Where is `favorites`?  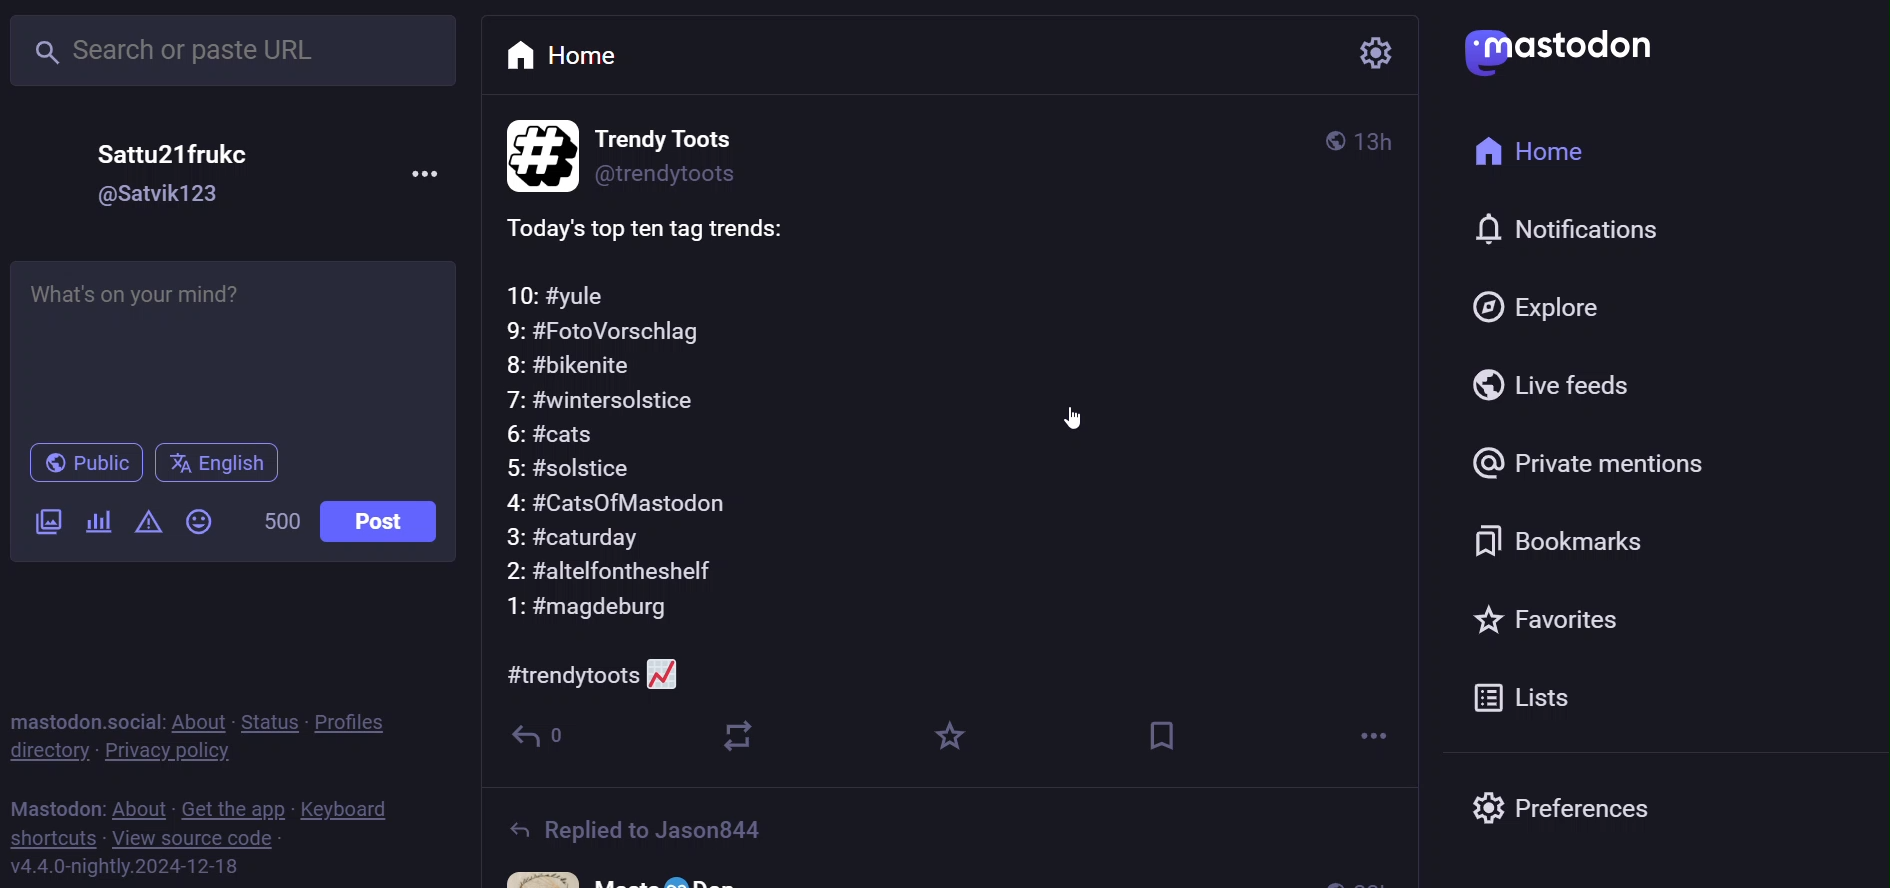 favorites is located at coordinates (1544, 616).